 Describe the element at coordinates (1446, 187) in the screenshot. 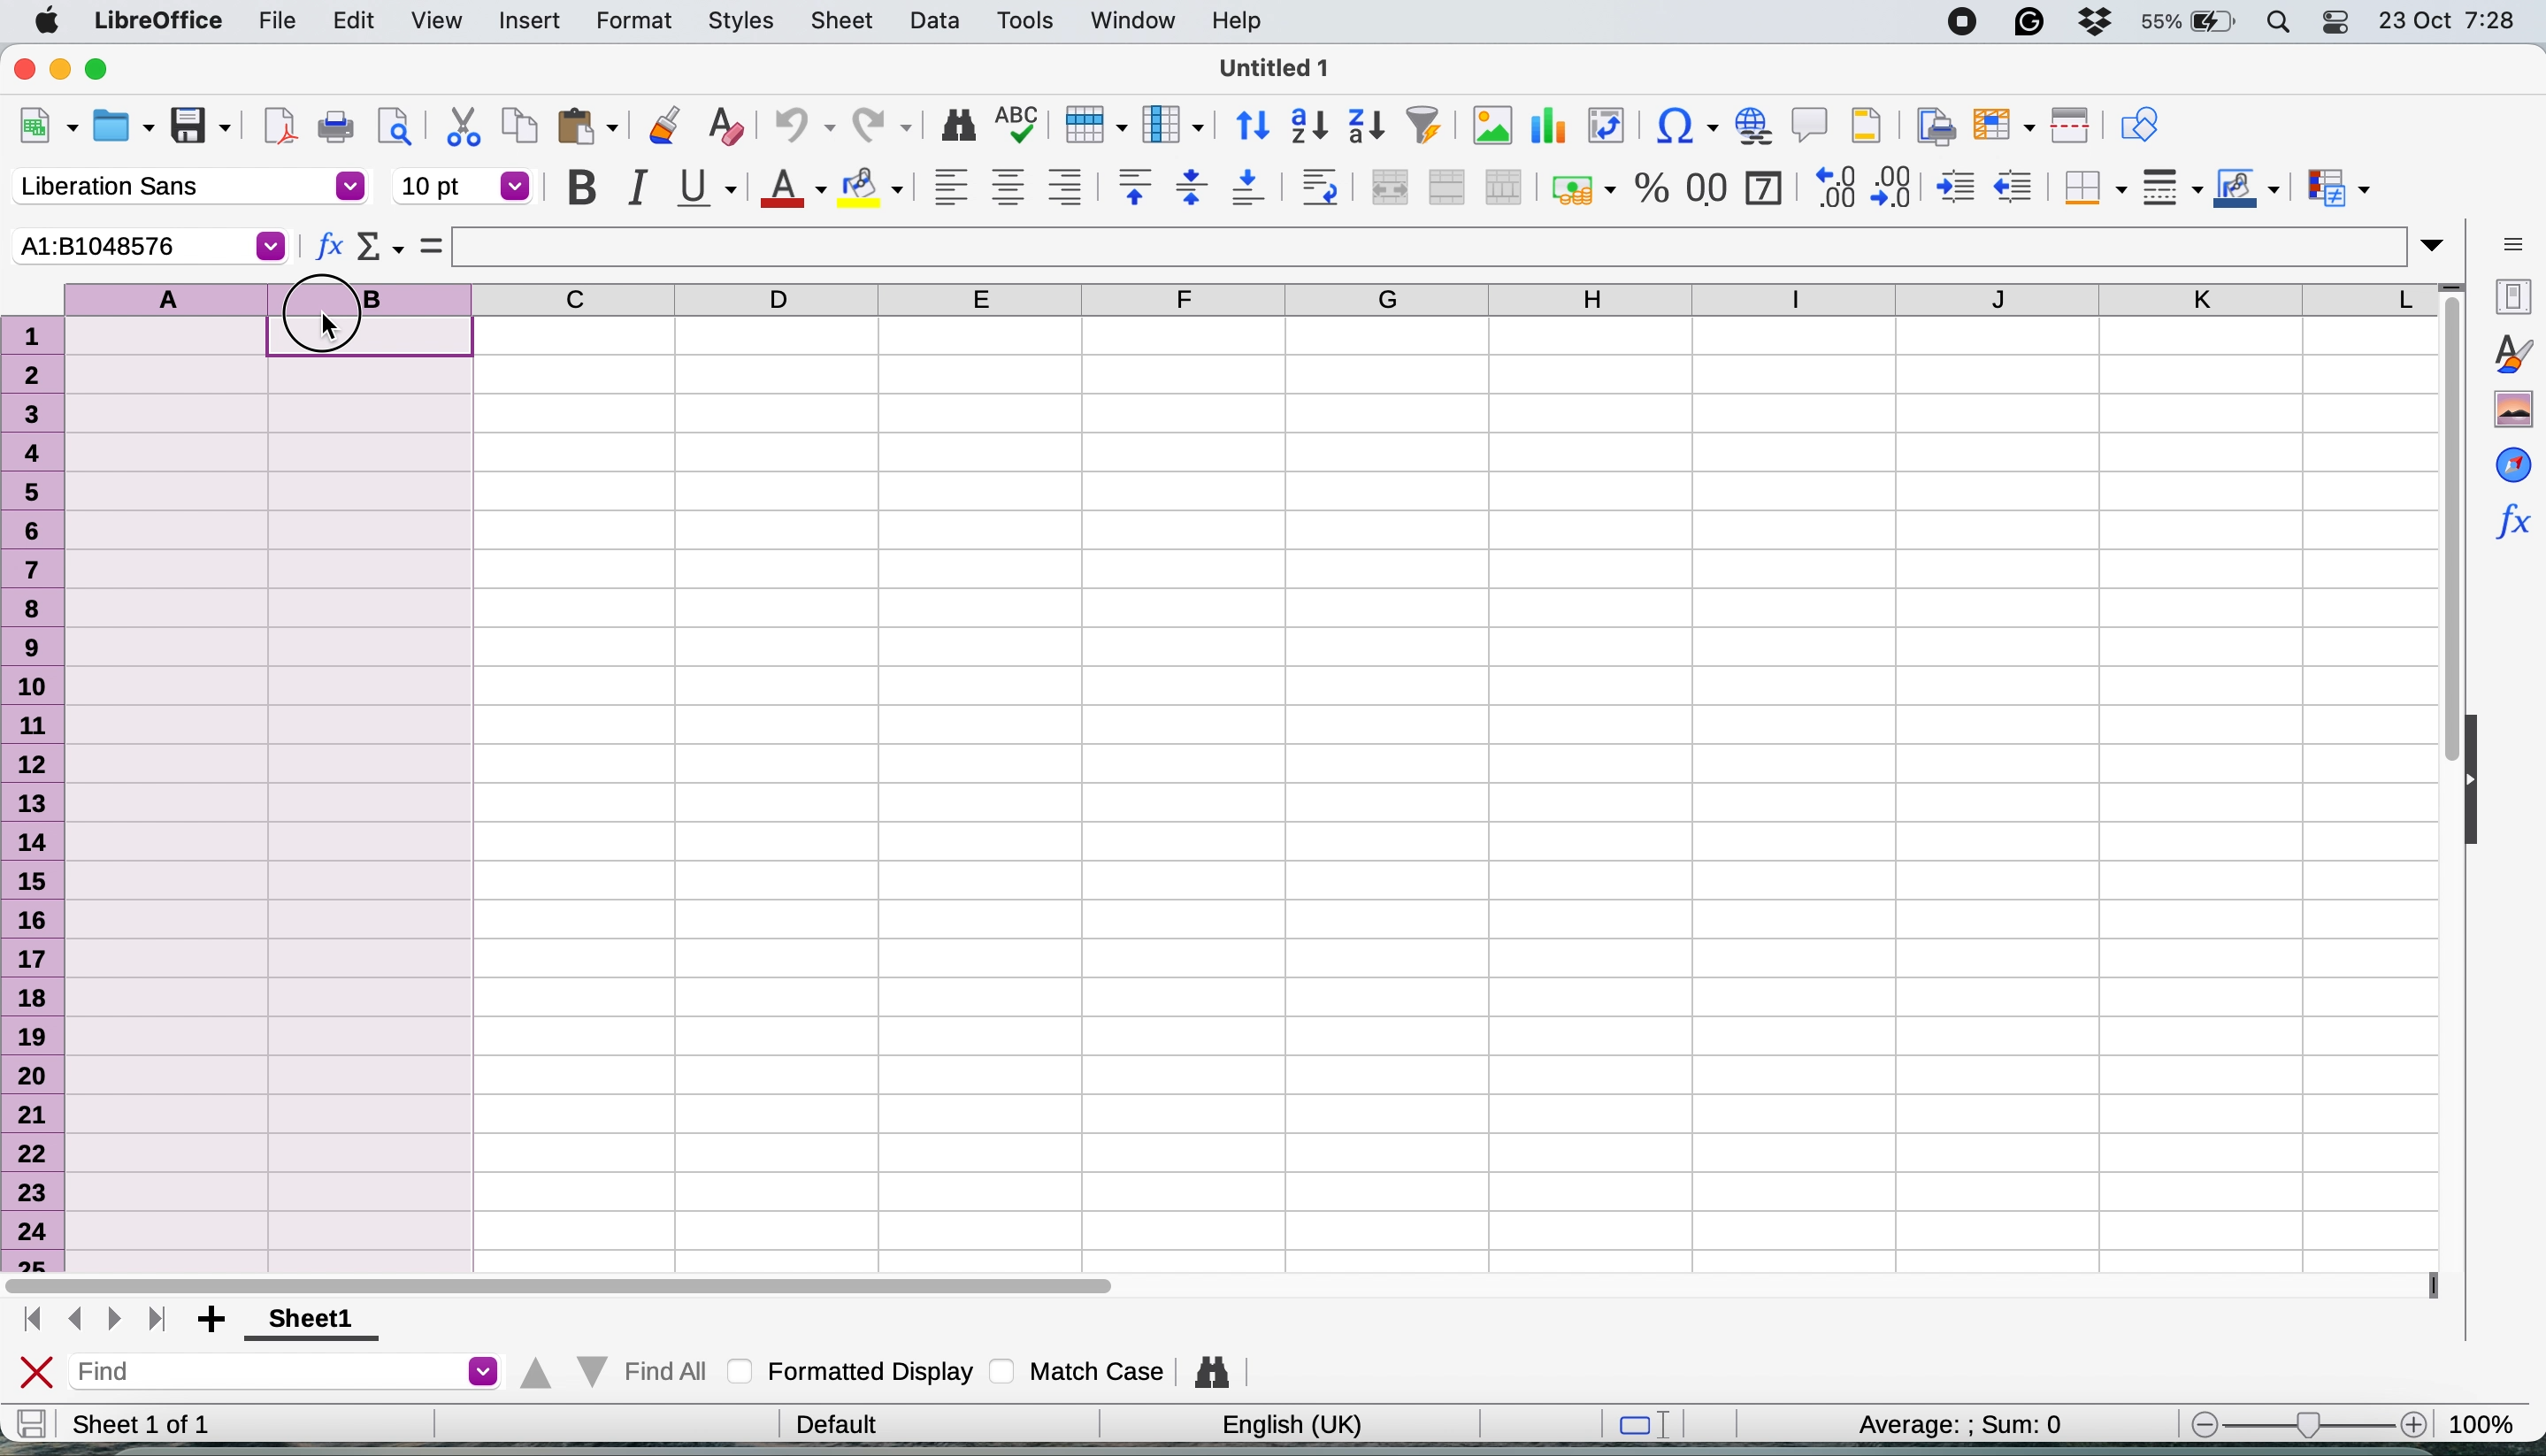

I see `merge` at that location.